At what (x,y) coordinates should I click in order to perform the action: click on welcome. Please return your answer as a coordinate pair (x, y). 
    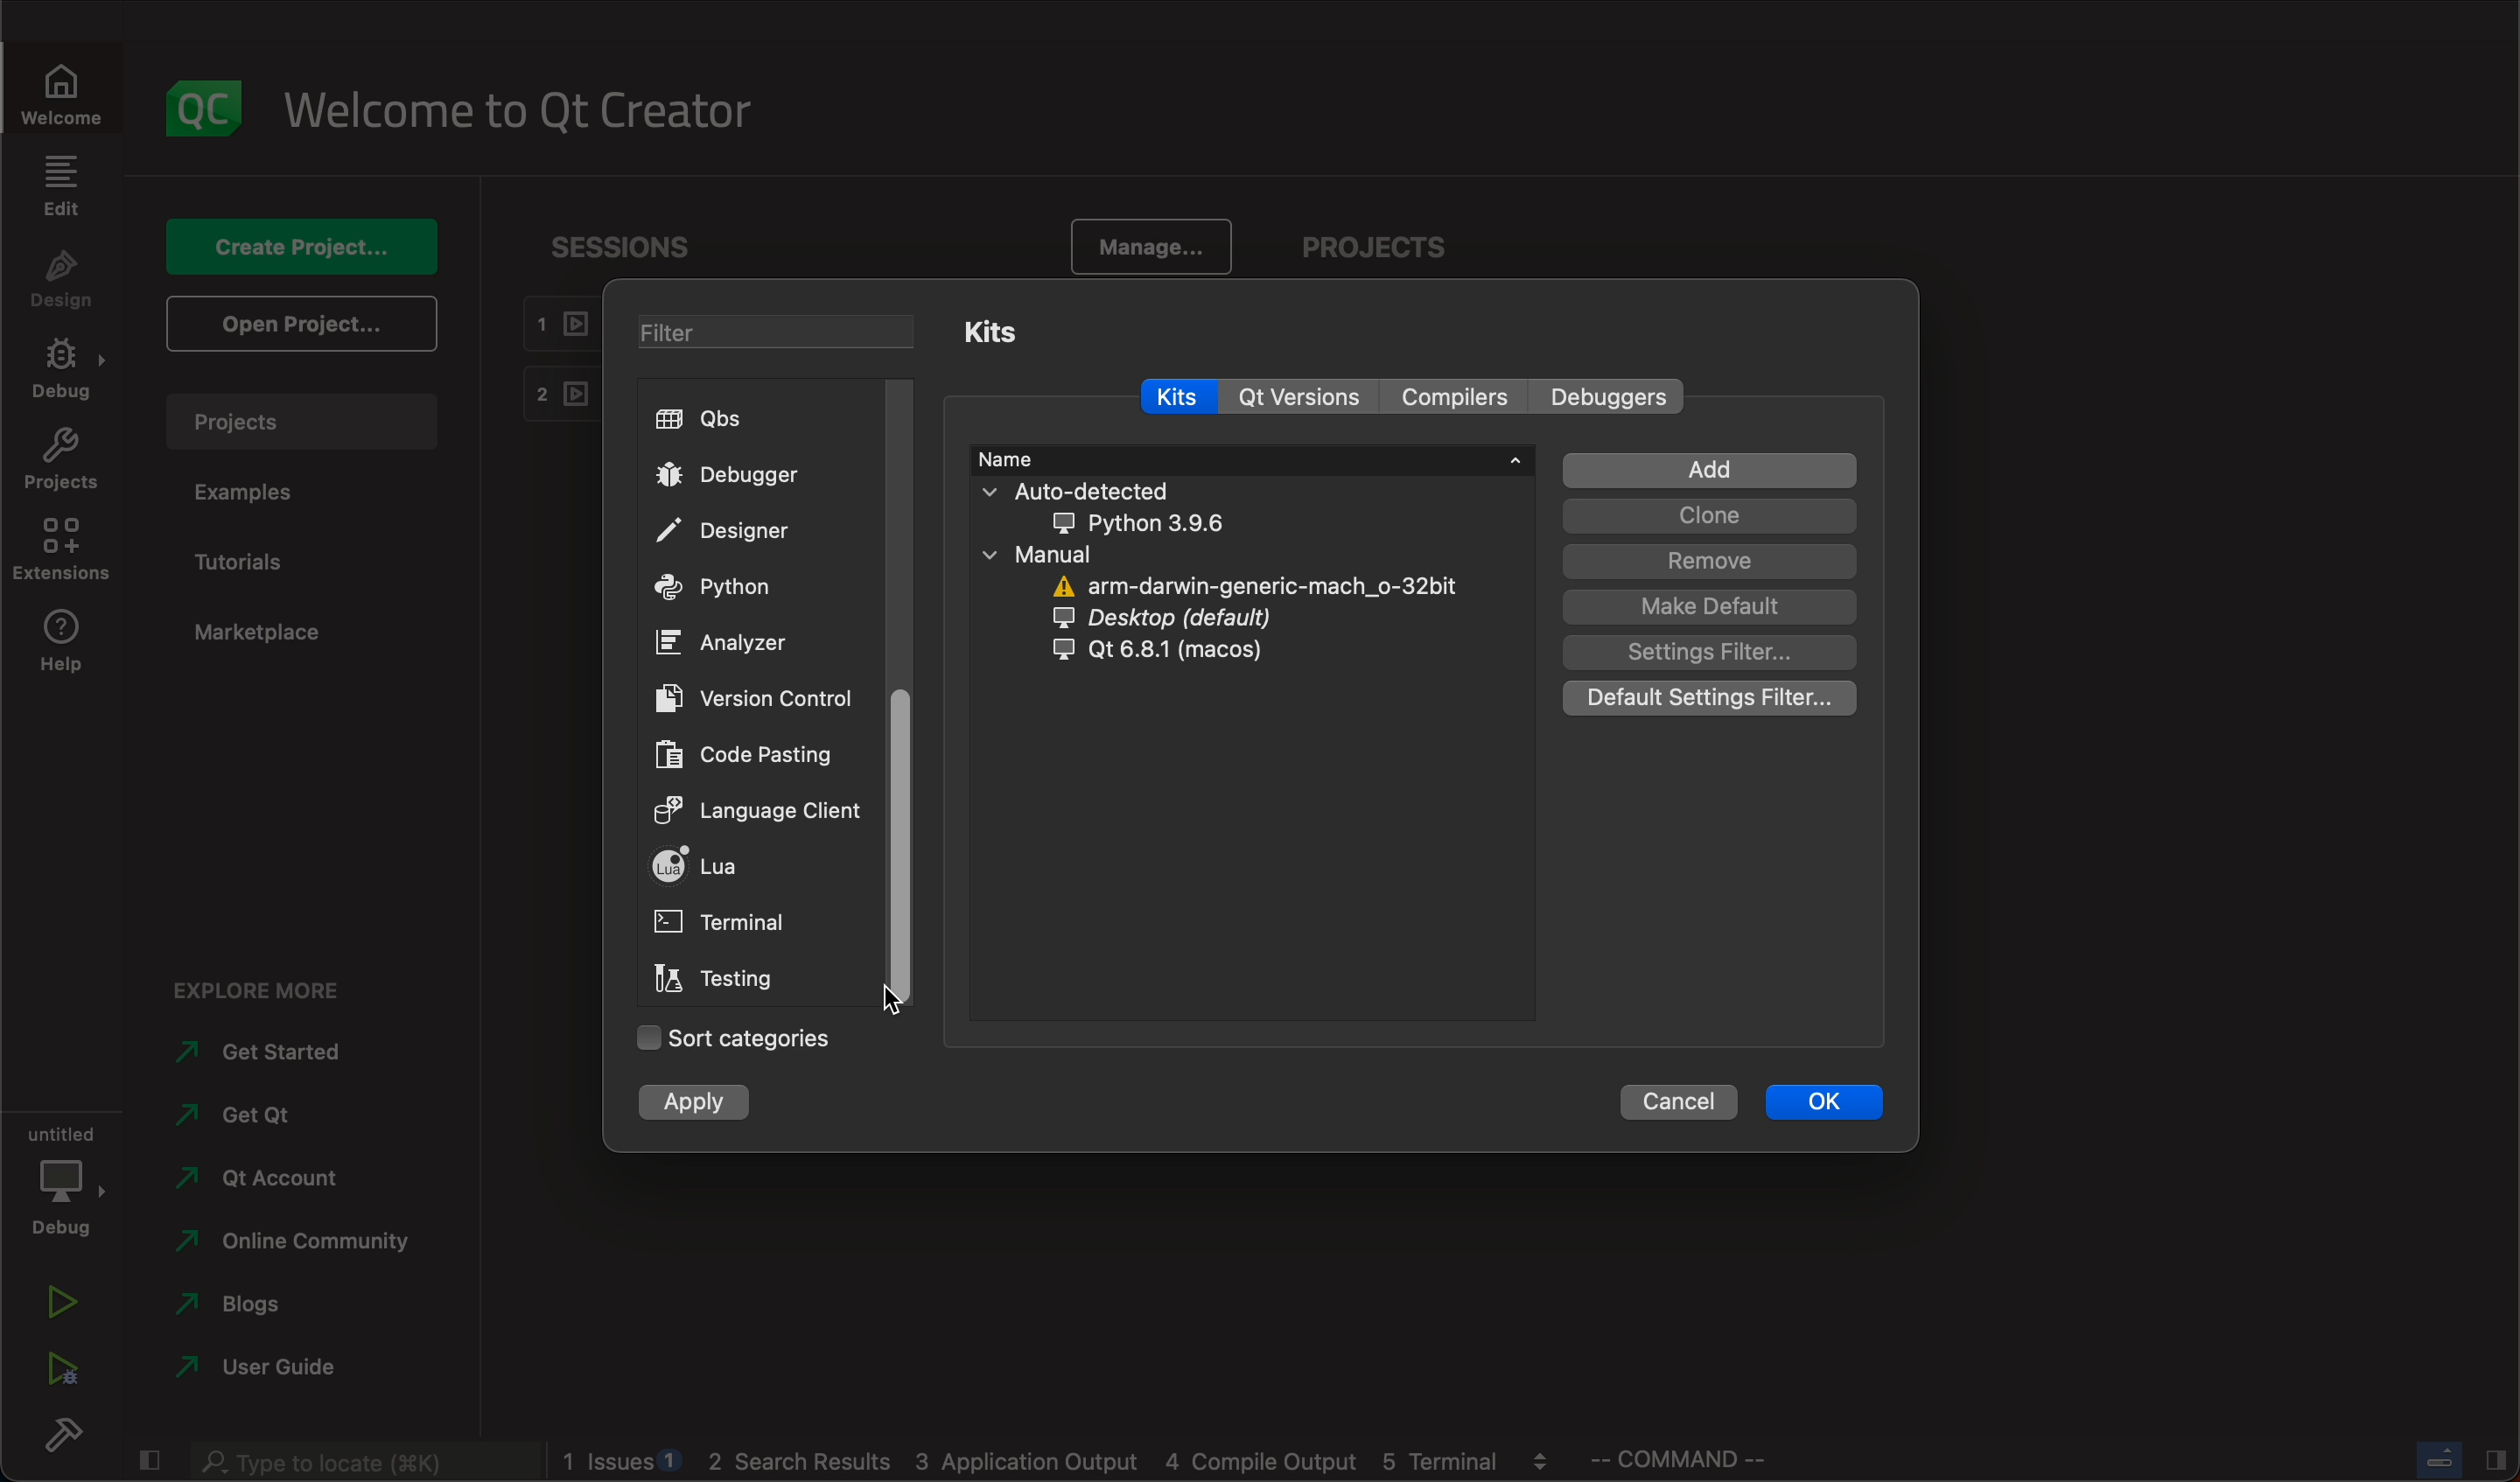
    Looking at the image, I should click on (62, 89).